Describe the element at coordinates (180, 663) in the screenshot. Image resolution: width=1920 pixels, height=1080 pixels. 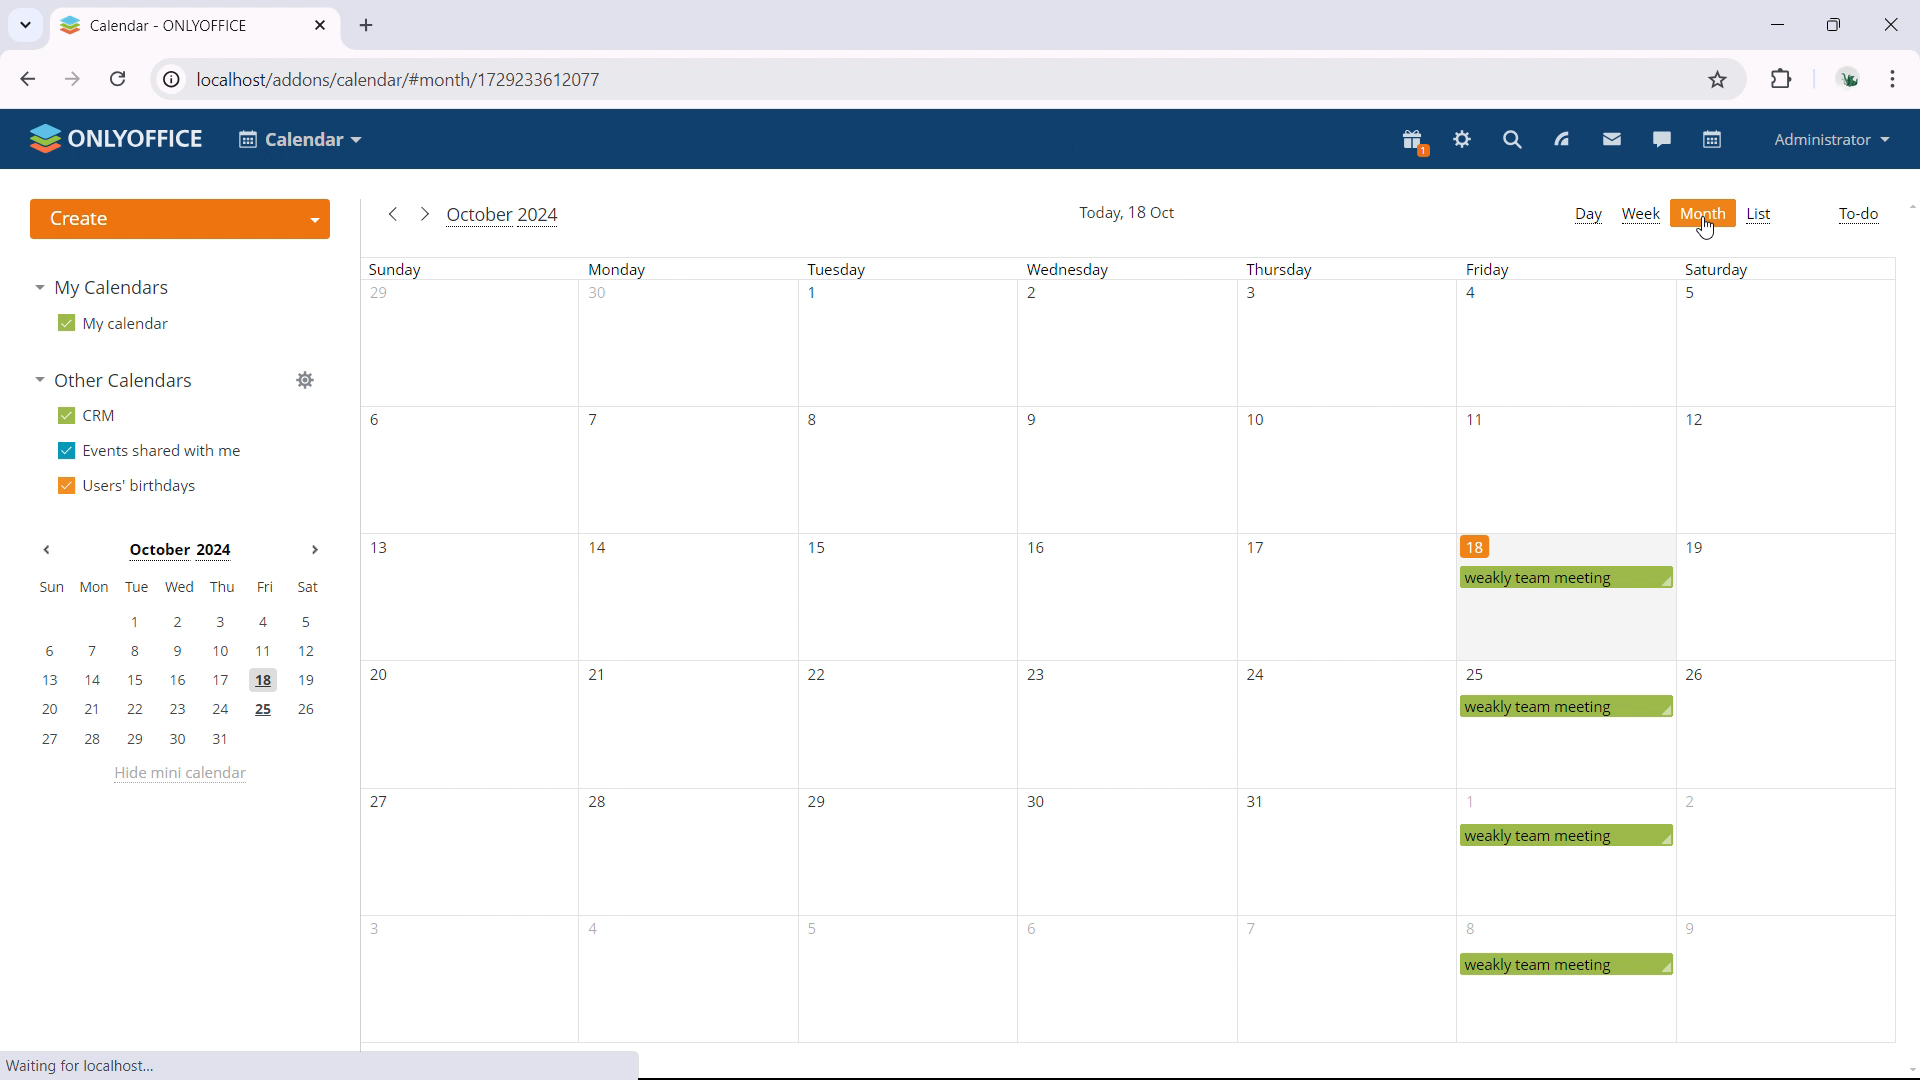
I see `mini calendar` at that location.